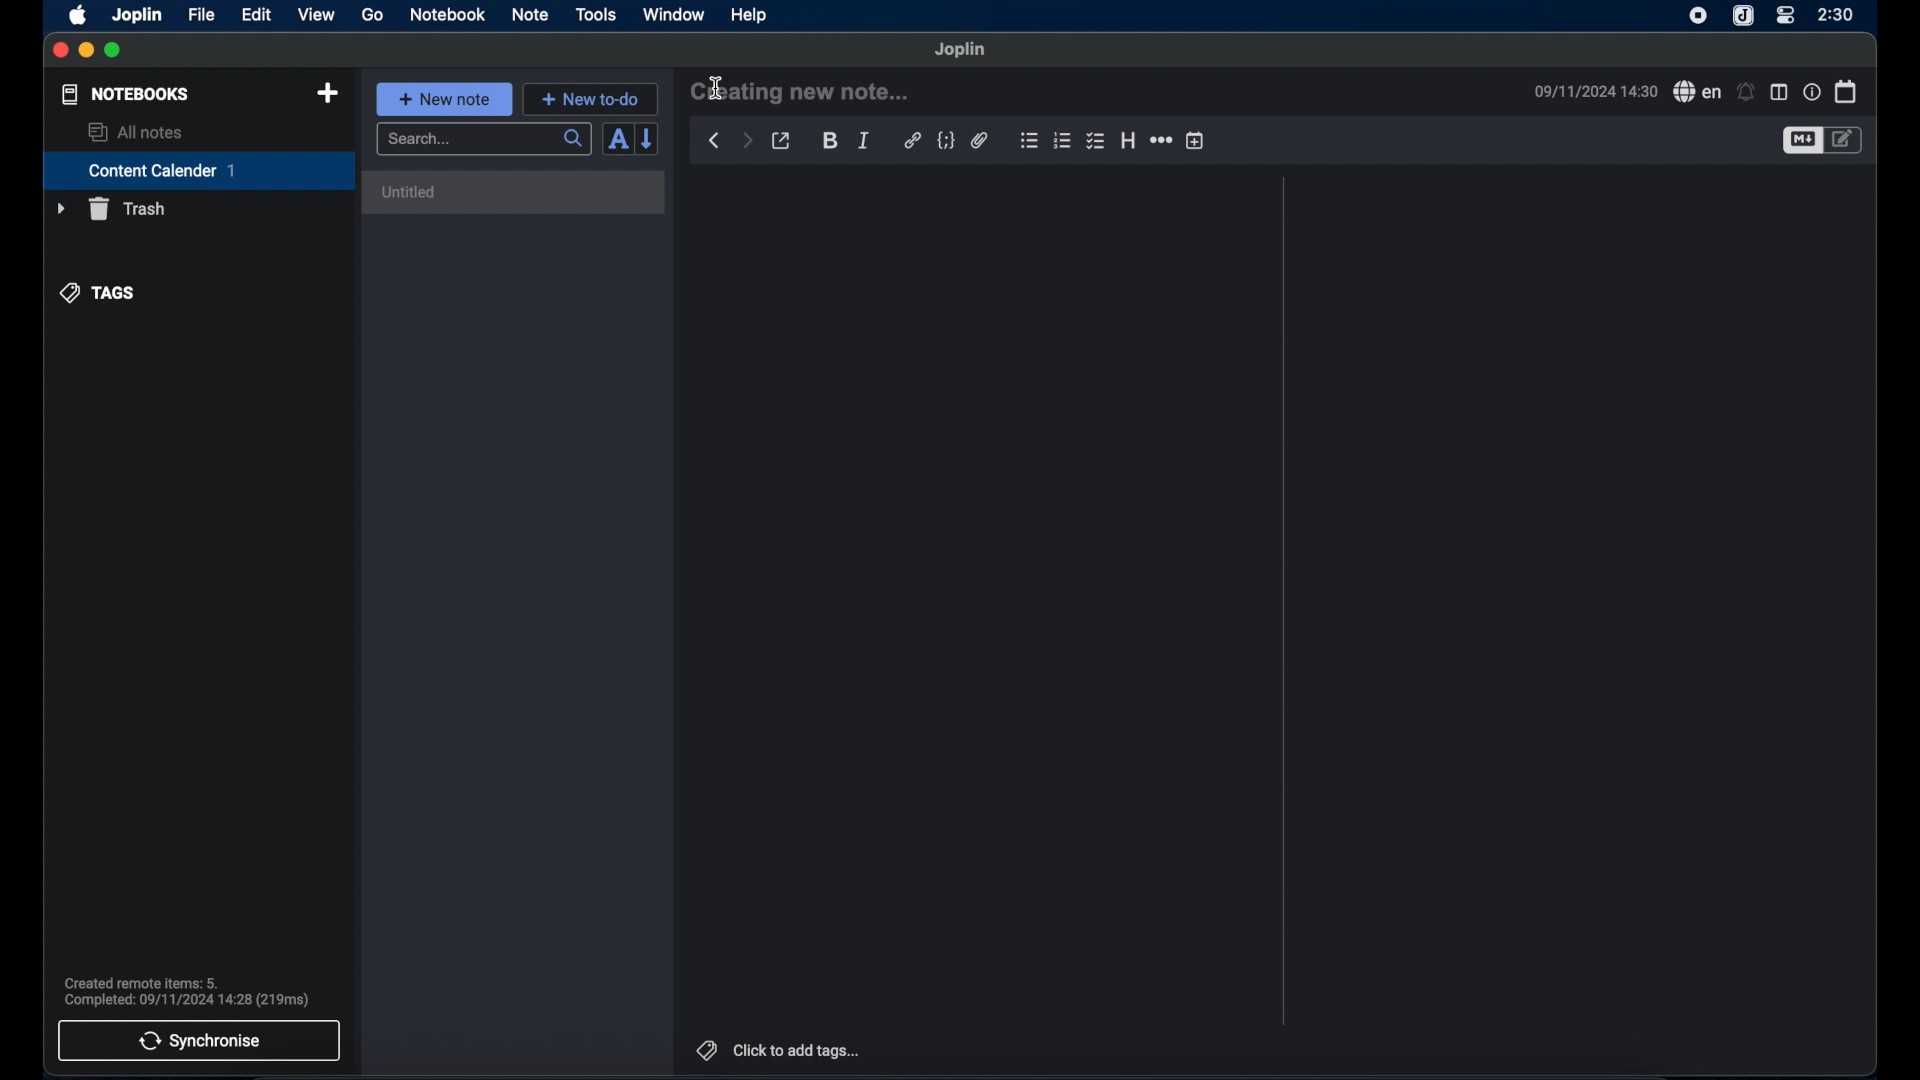  Describe the element at coordinates (718, 89) in the screenshot. I see `I beam cursor` at that location.